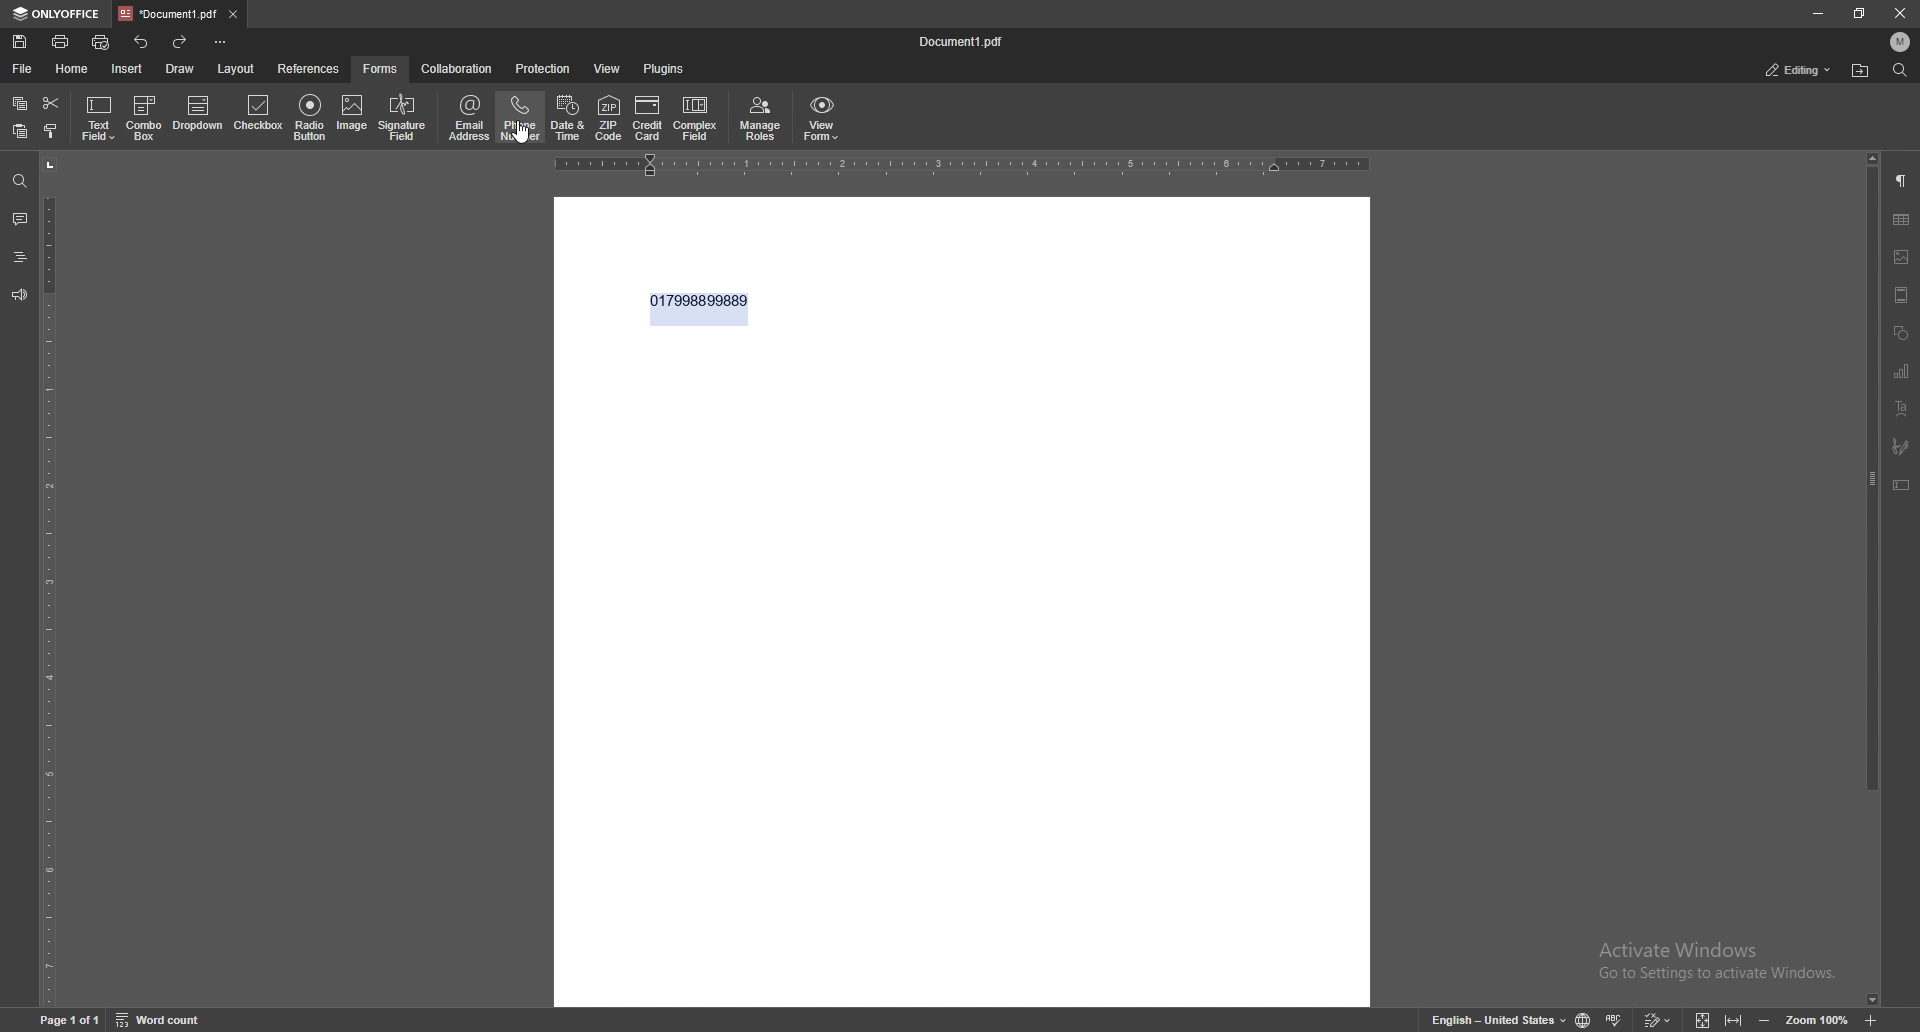 Image resolution: width=1920 pixels, height=1032 pixels. I want to click on Page 1 of 1, so click(71, 1020).